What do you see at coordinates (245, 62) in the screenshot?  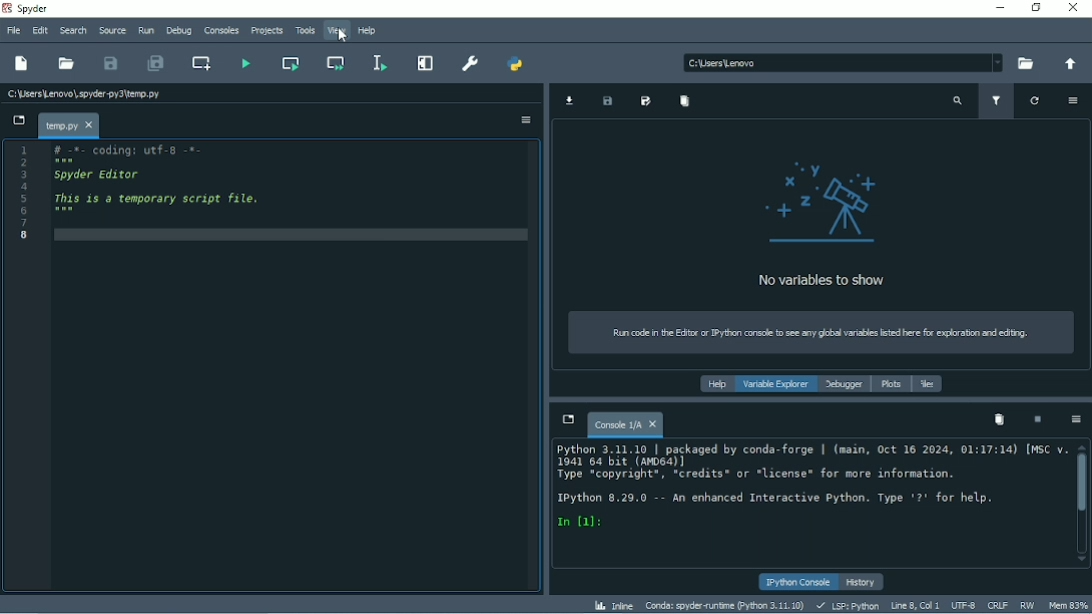 I see `Run file` at bounding box center [245, 62].